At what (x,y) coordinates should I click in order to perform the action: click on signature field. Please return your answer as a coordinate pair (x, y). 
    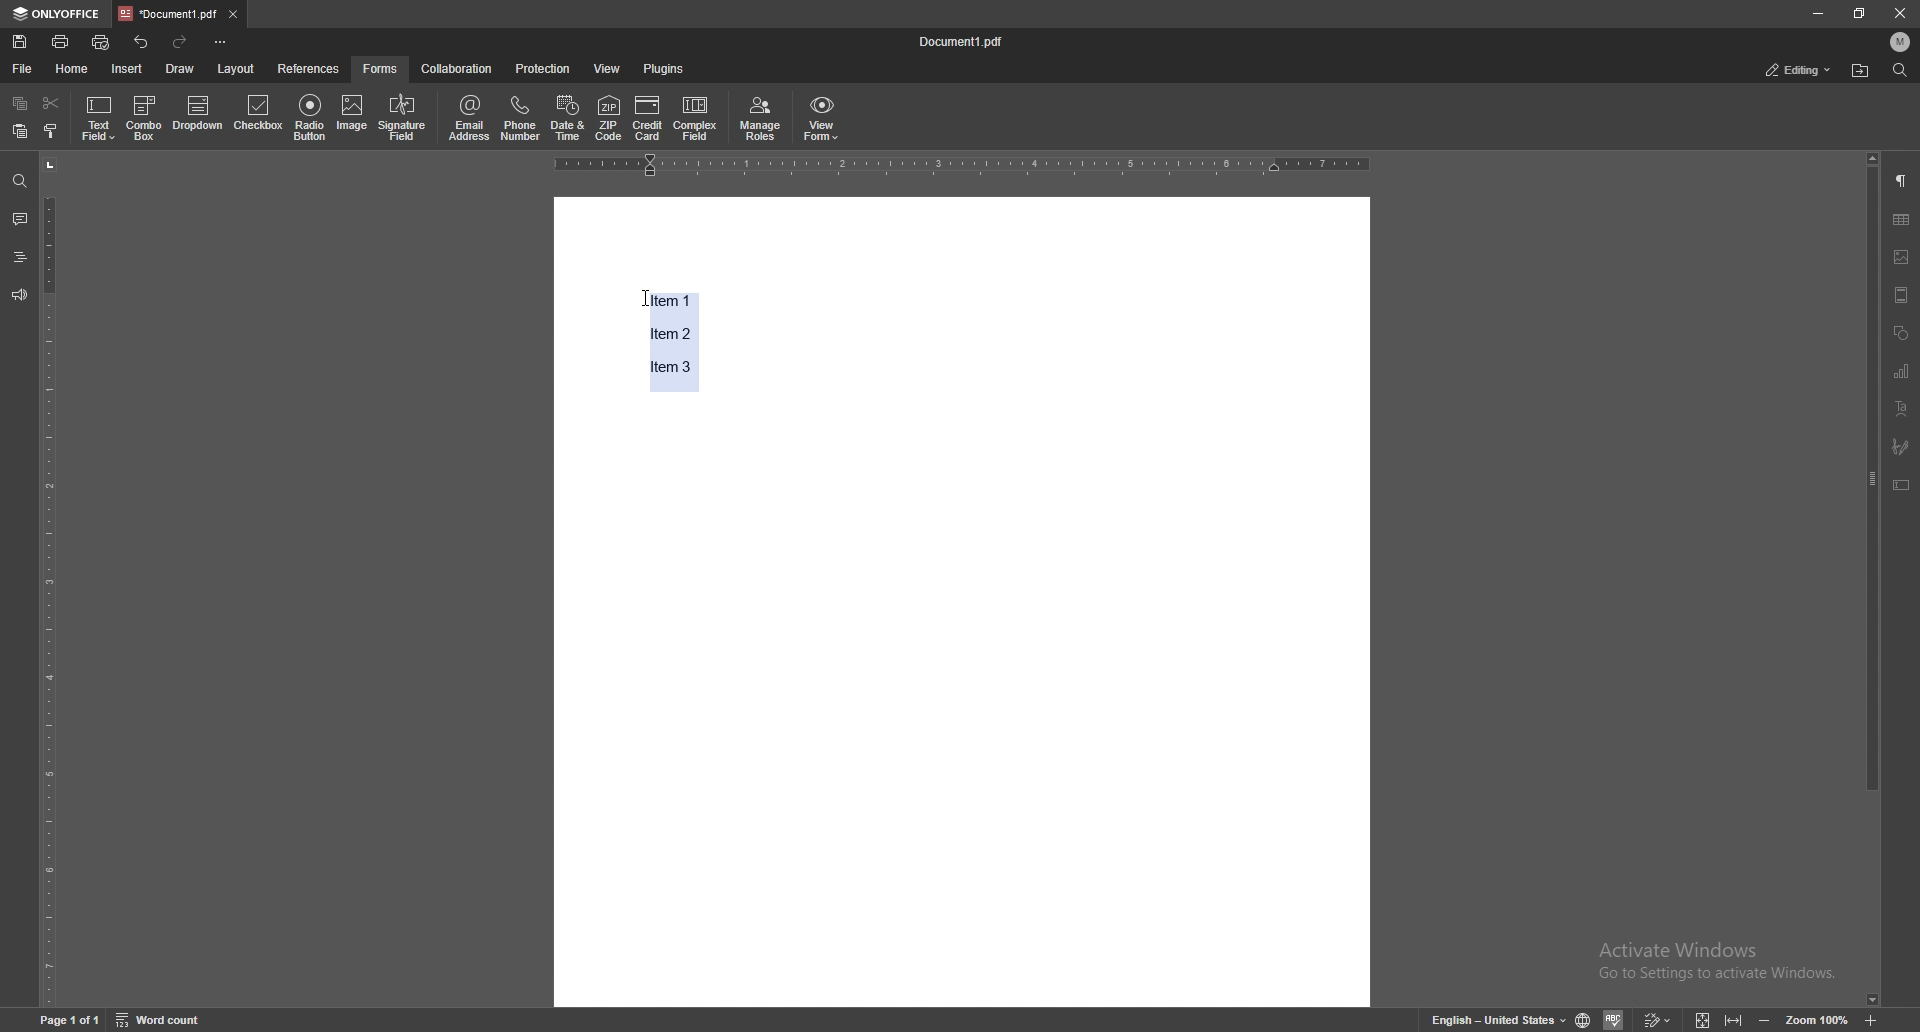
    Looking at the image, I should click on (1901, 446).